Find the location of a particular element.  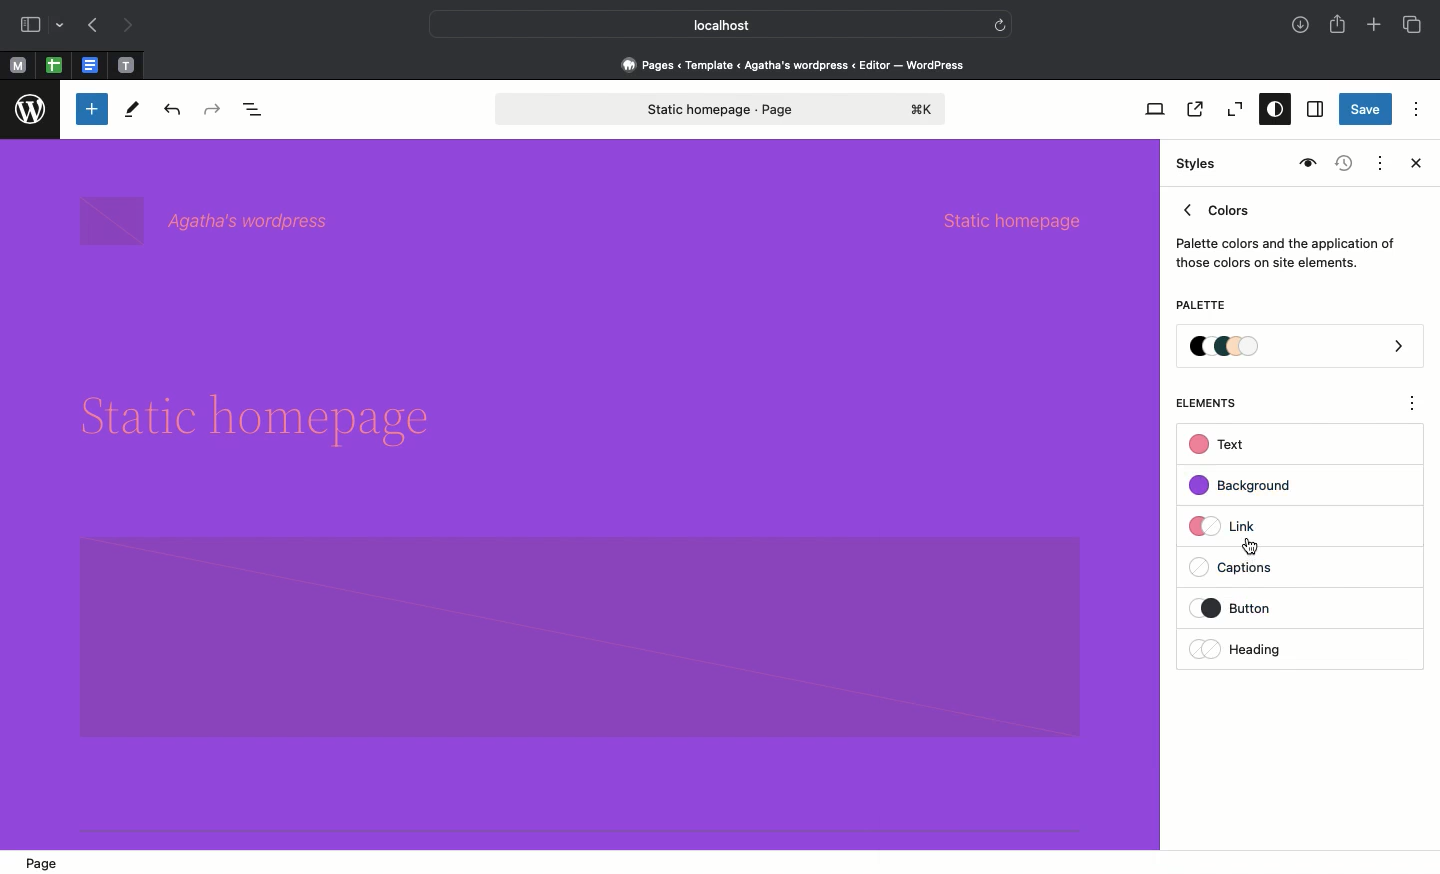

Pinned tab is located at coordinates (127, 66).